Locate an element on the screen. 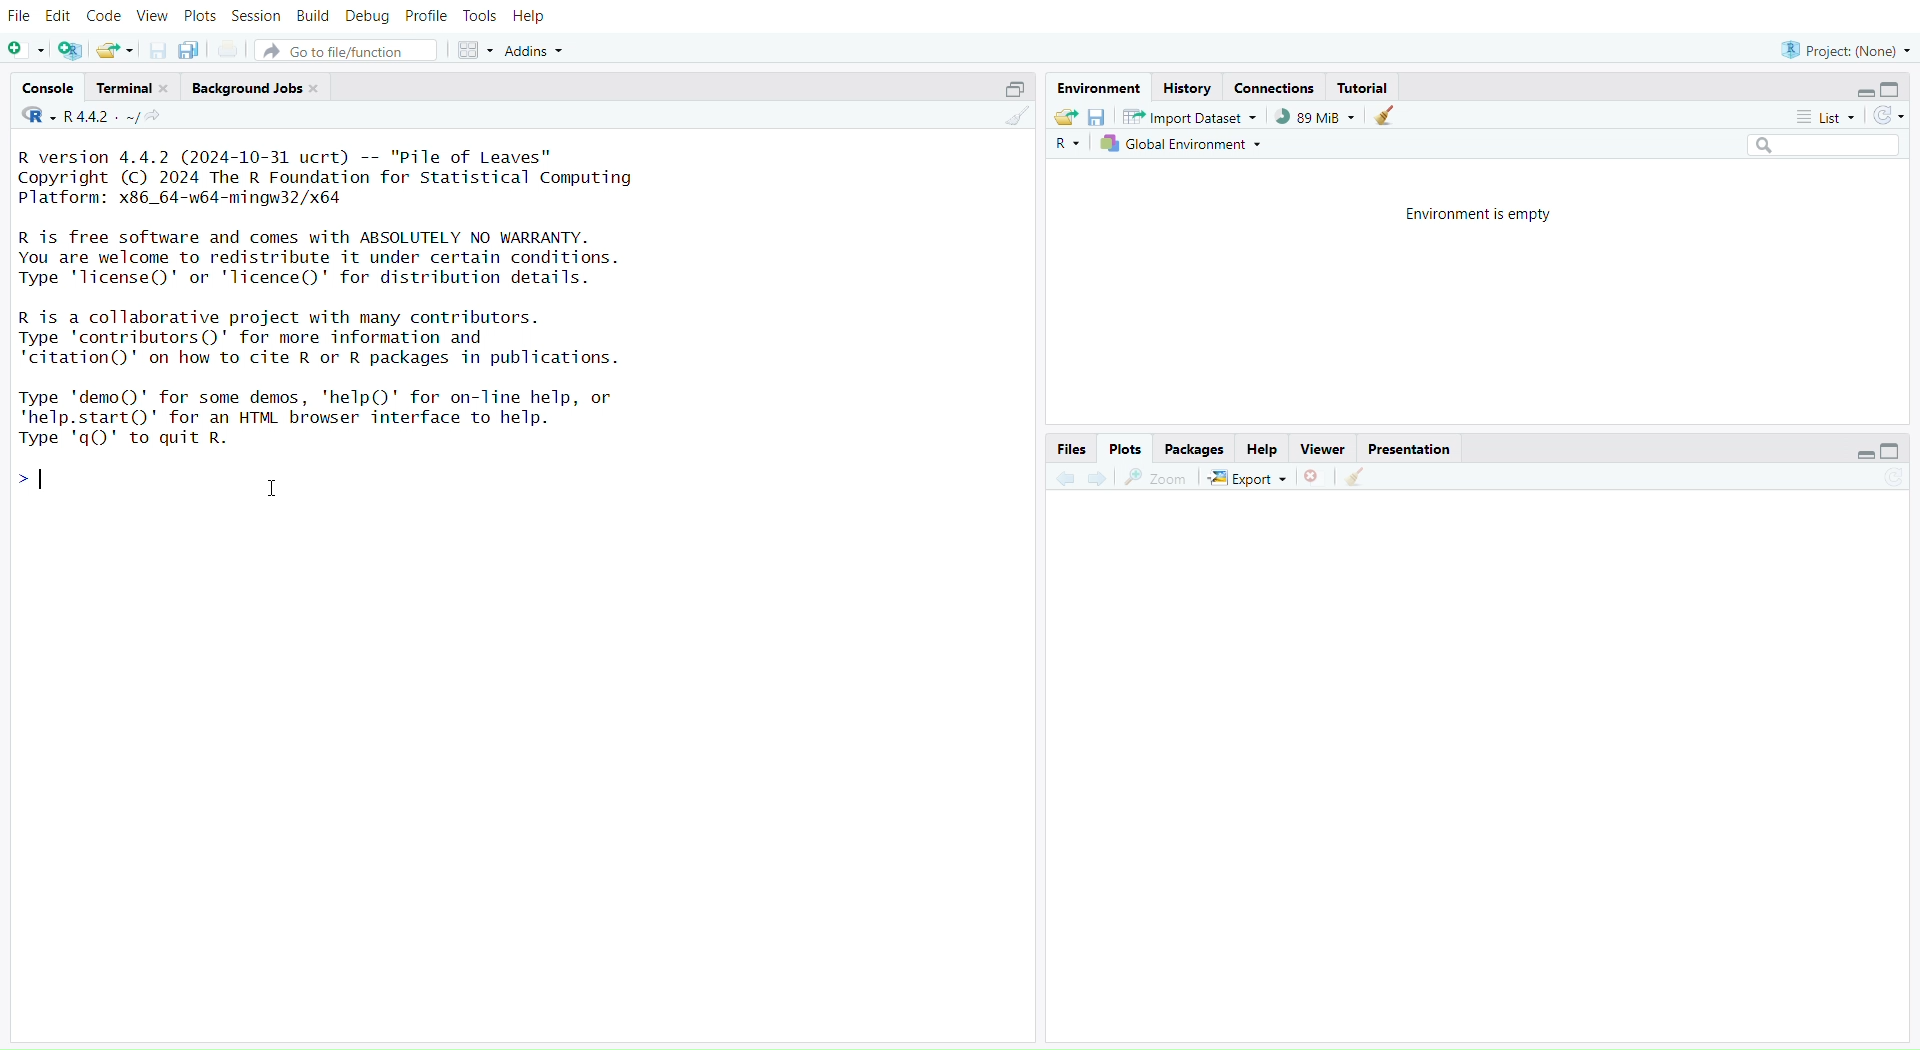 The image size is (1920, 1050). Search filter is located at coordinates (1825, 146).